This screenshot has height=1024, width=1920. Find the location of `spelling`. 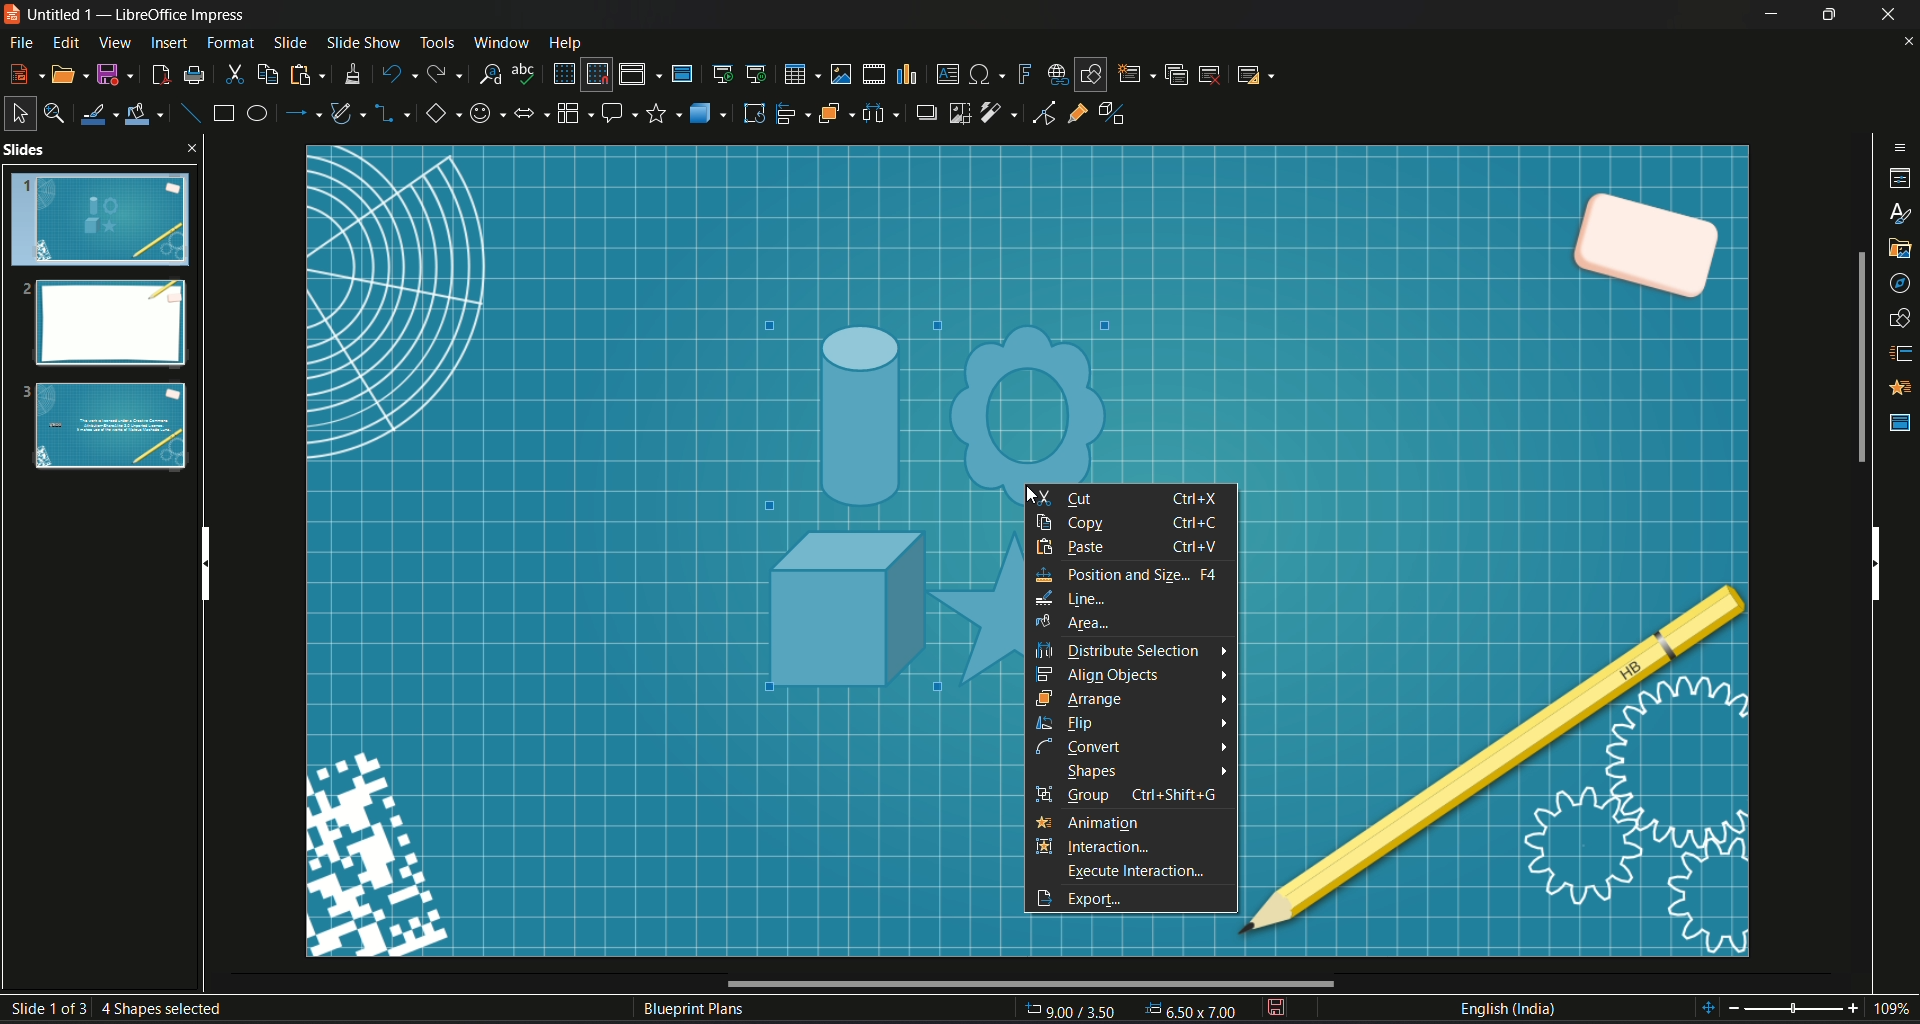

spelling is located at coordinates (525, 73).